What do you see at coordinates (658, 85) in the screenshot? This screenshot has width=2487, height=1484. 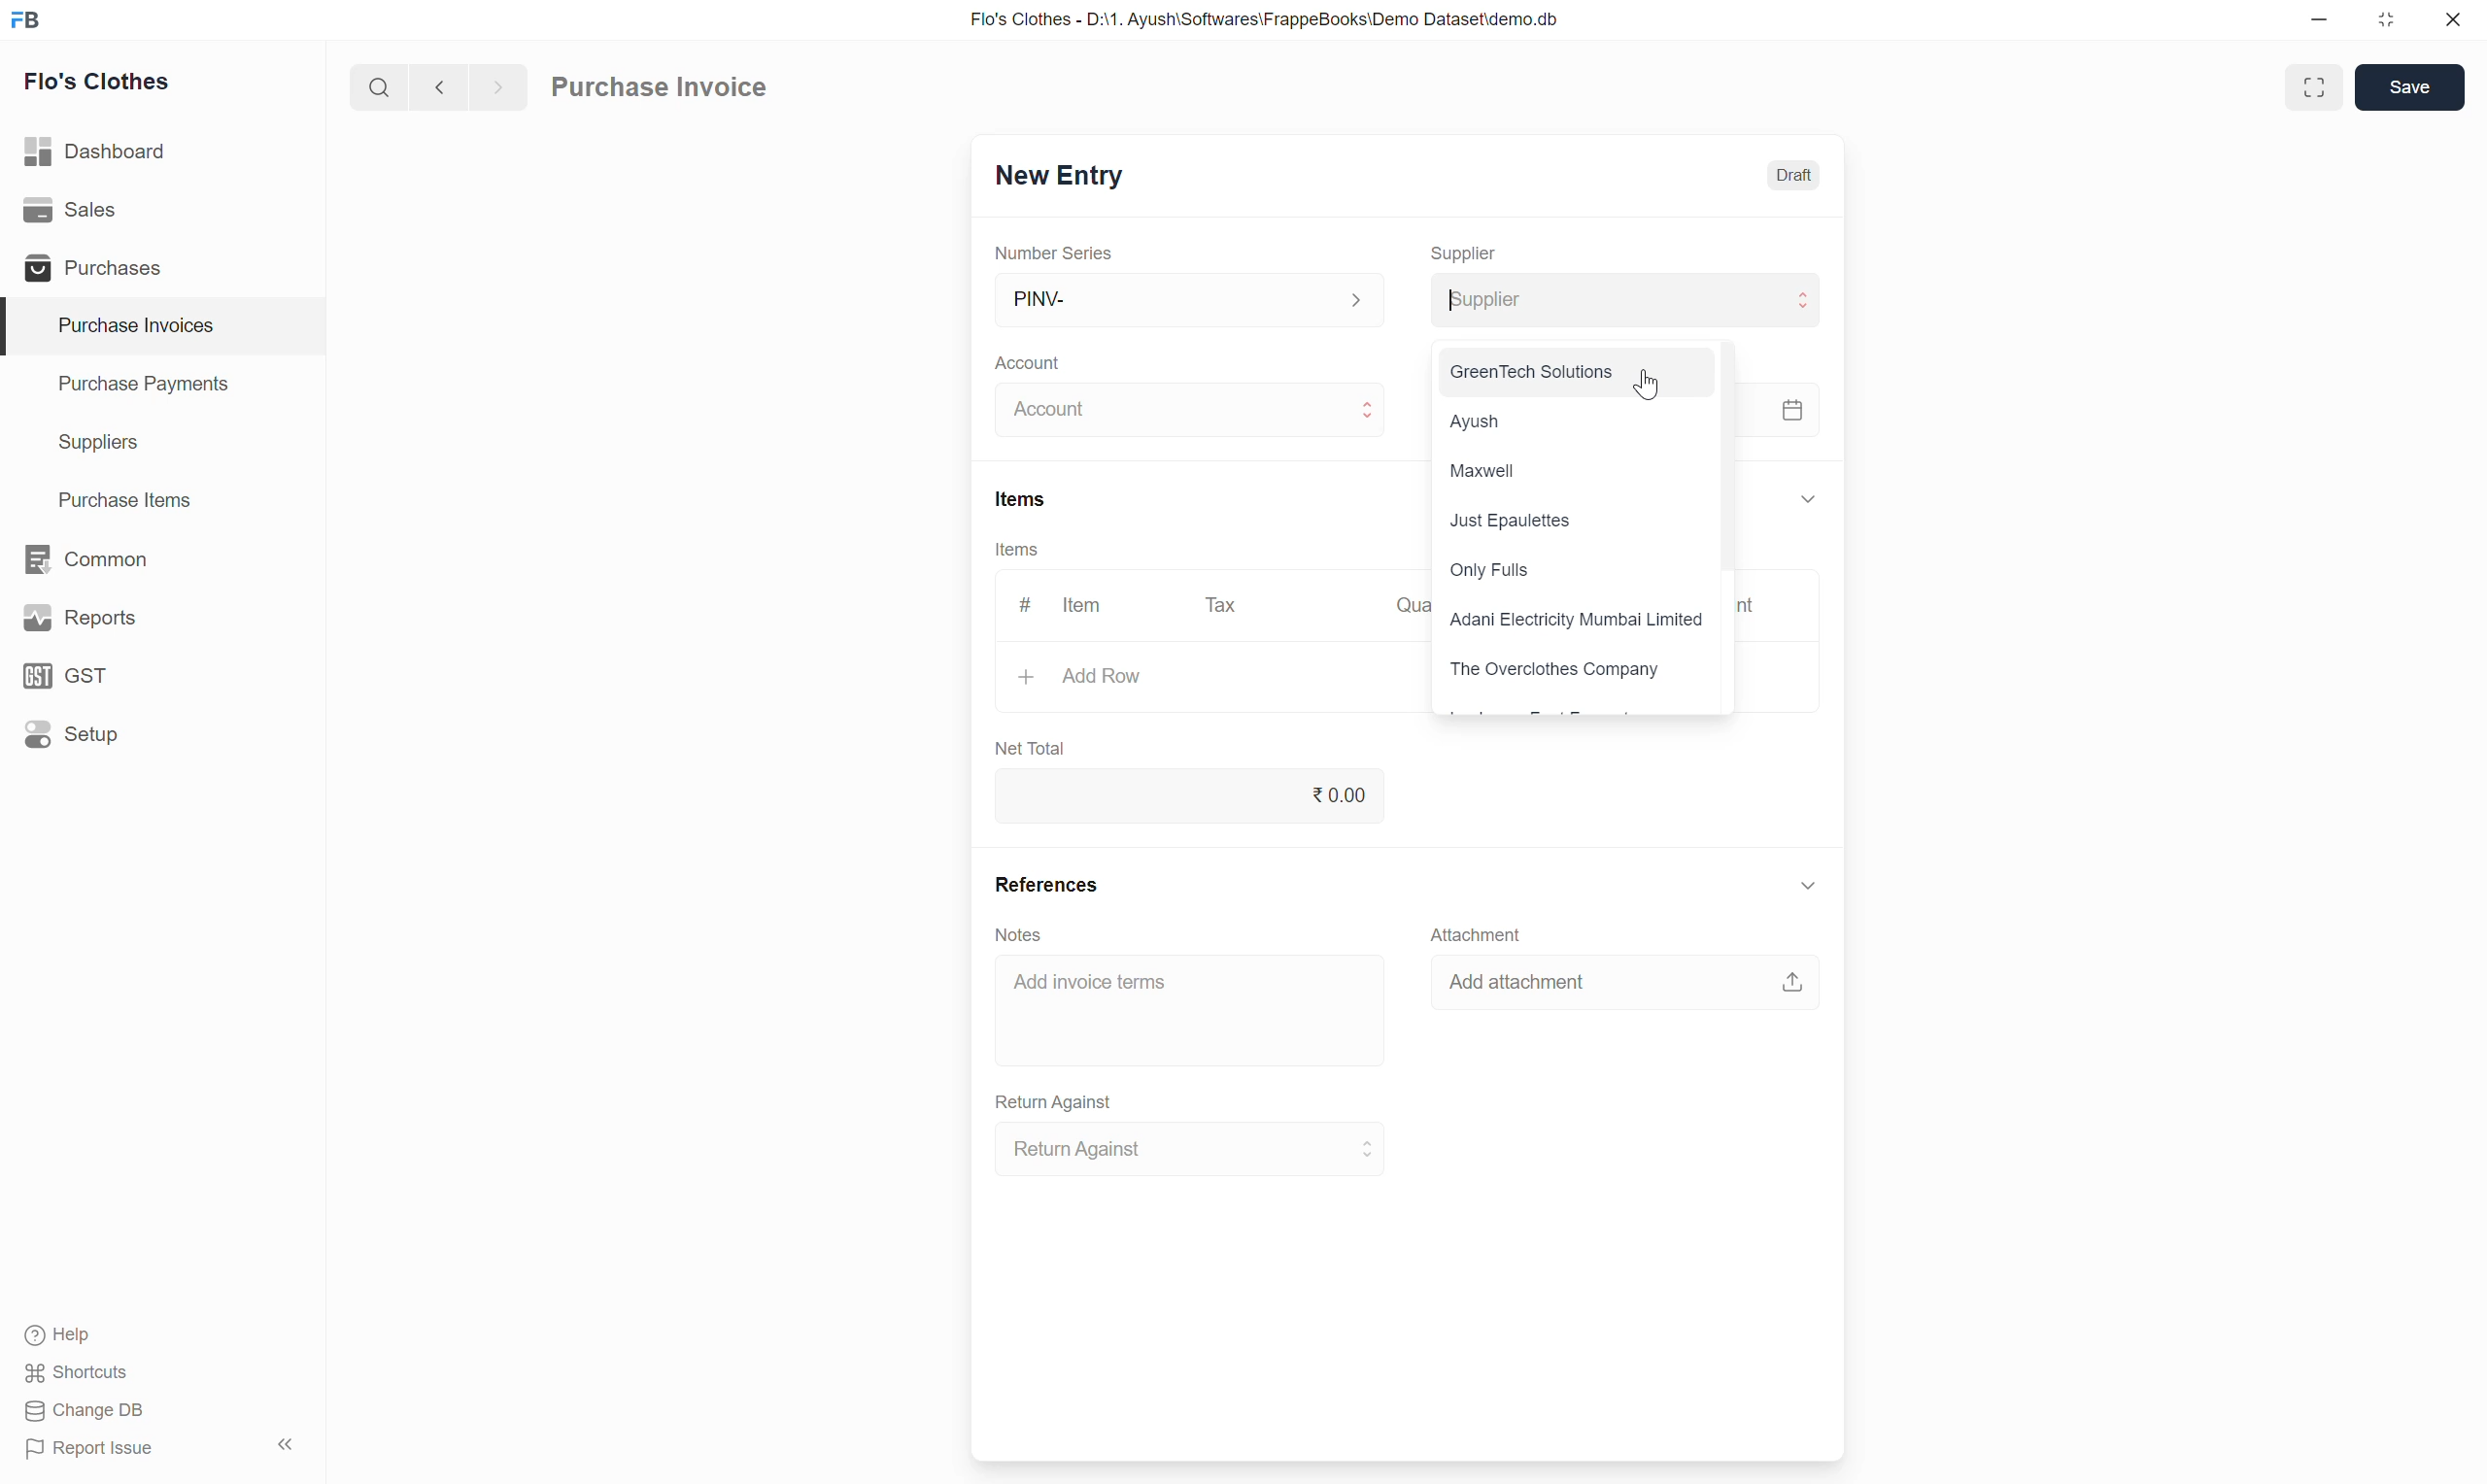 I see `Purchase Invoice` at bounding box center [658, 85].